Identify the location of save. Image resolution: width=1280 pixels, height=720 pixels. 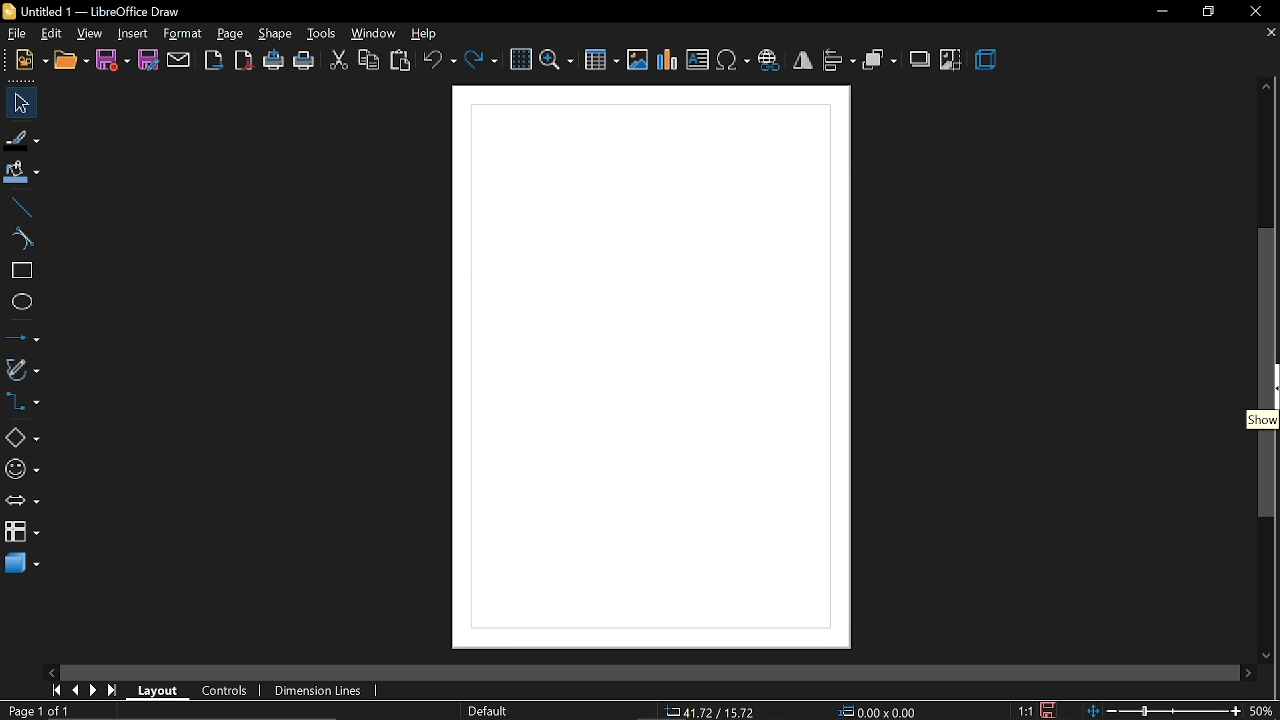
(113, 61).